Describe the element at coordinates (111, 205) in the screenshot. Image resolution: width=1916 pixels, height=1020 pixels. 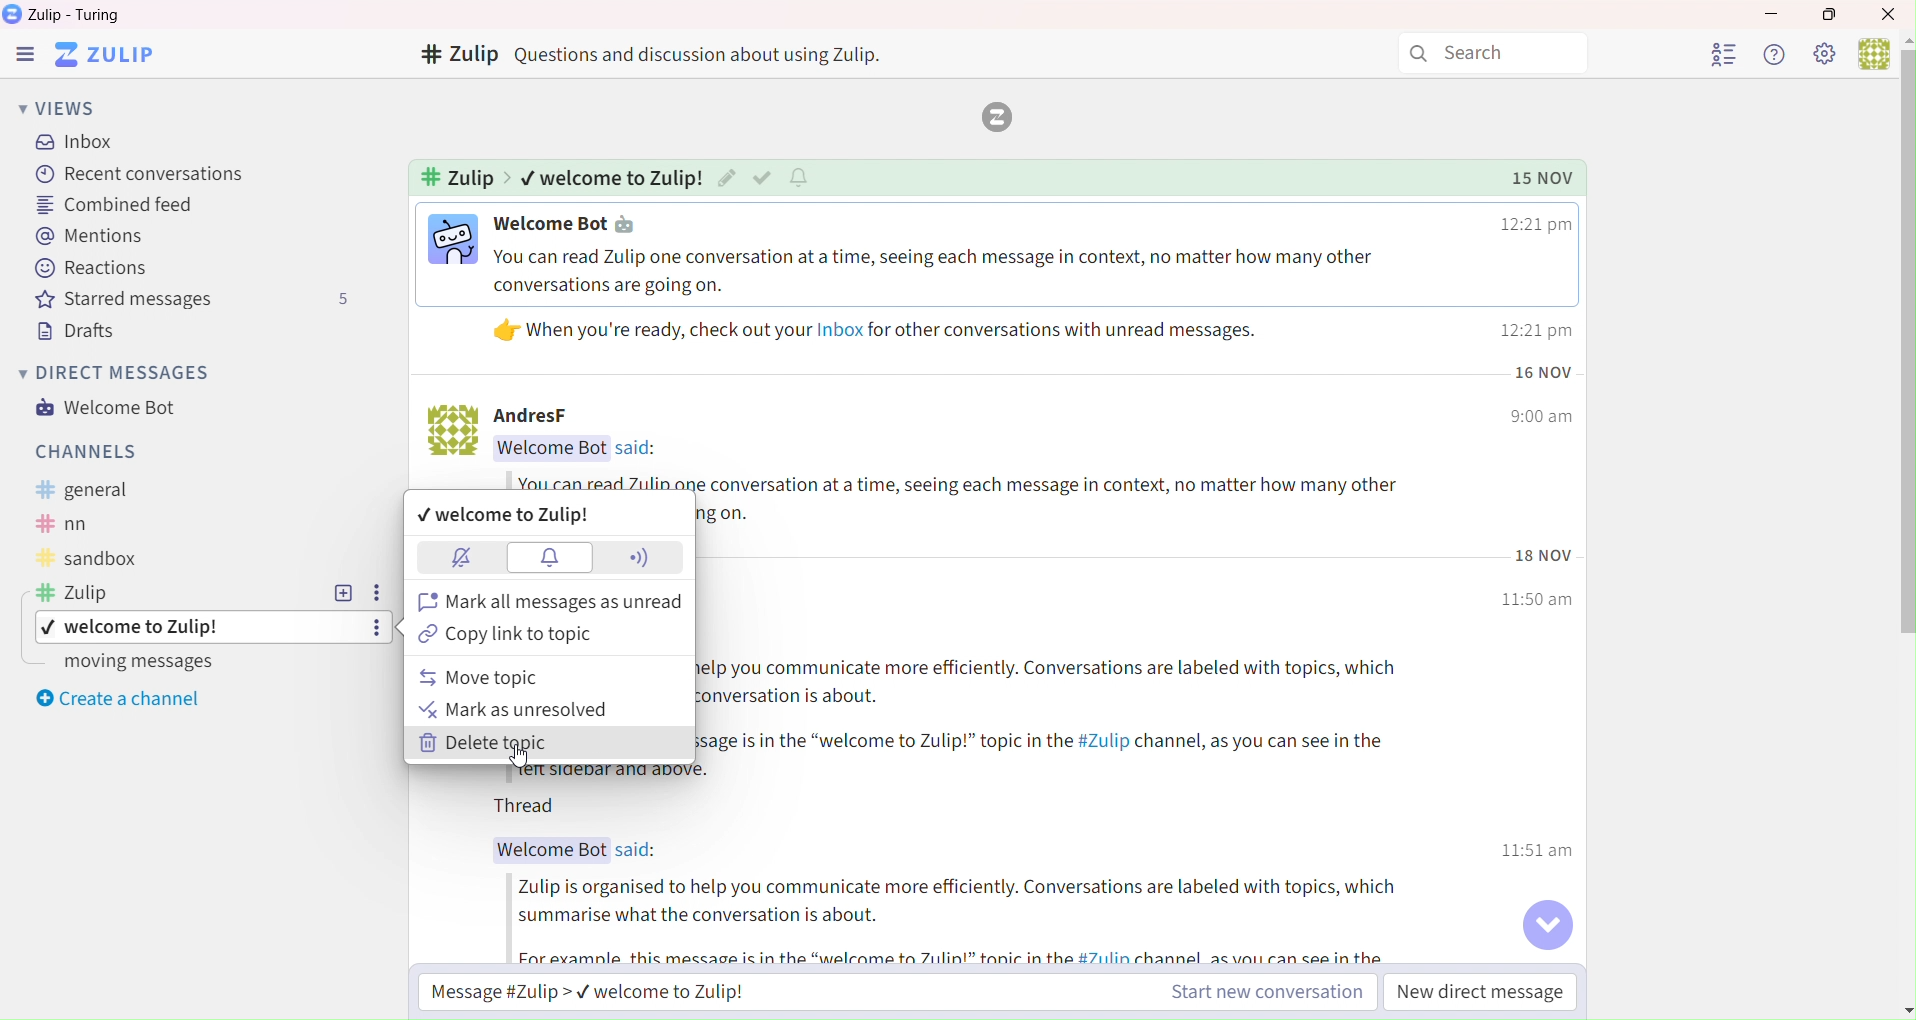
I see `Combined Feed` at that location.